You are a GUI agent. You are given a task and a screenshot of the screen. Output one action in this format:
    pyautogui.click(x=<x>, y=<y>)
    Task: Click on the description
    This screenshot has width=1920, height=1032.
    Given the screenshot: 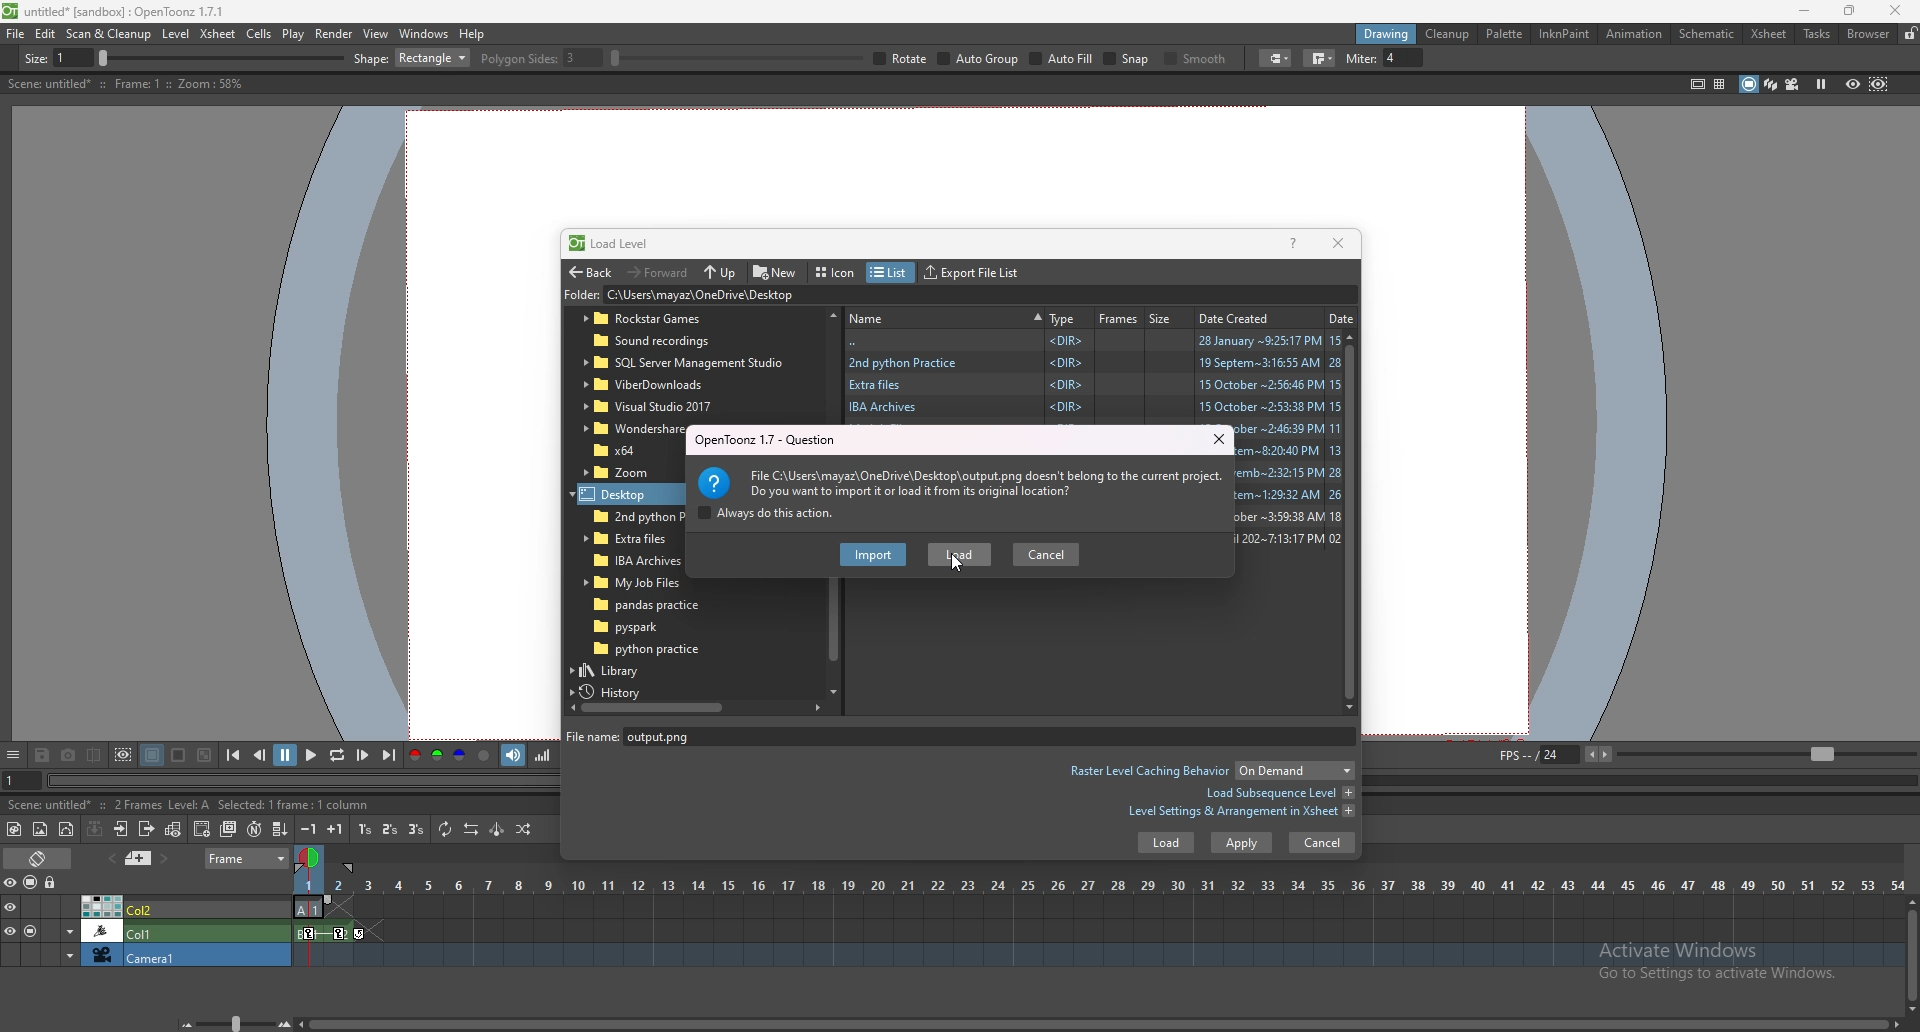 What is the action you would take?
    pyautogui.click(x=165, y=803)
    